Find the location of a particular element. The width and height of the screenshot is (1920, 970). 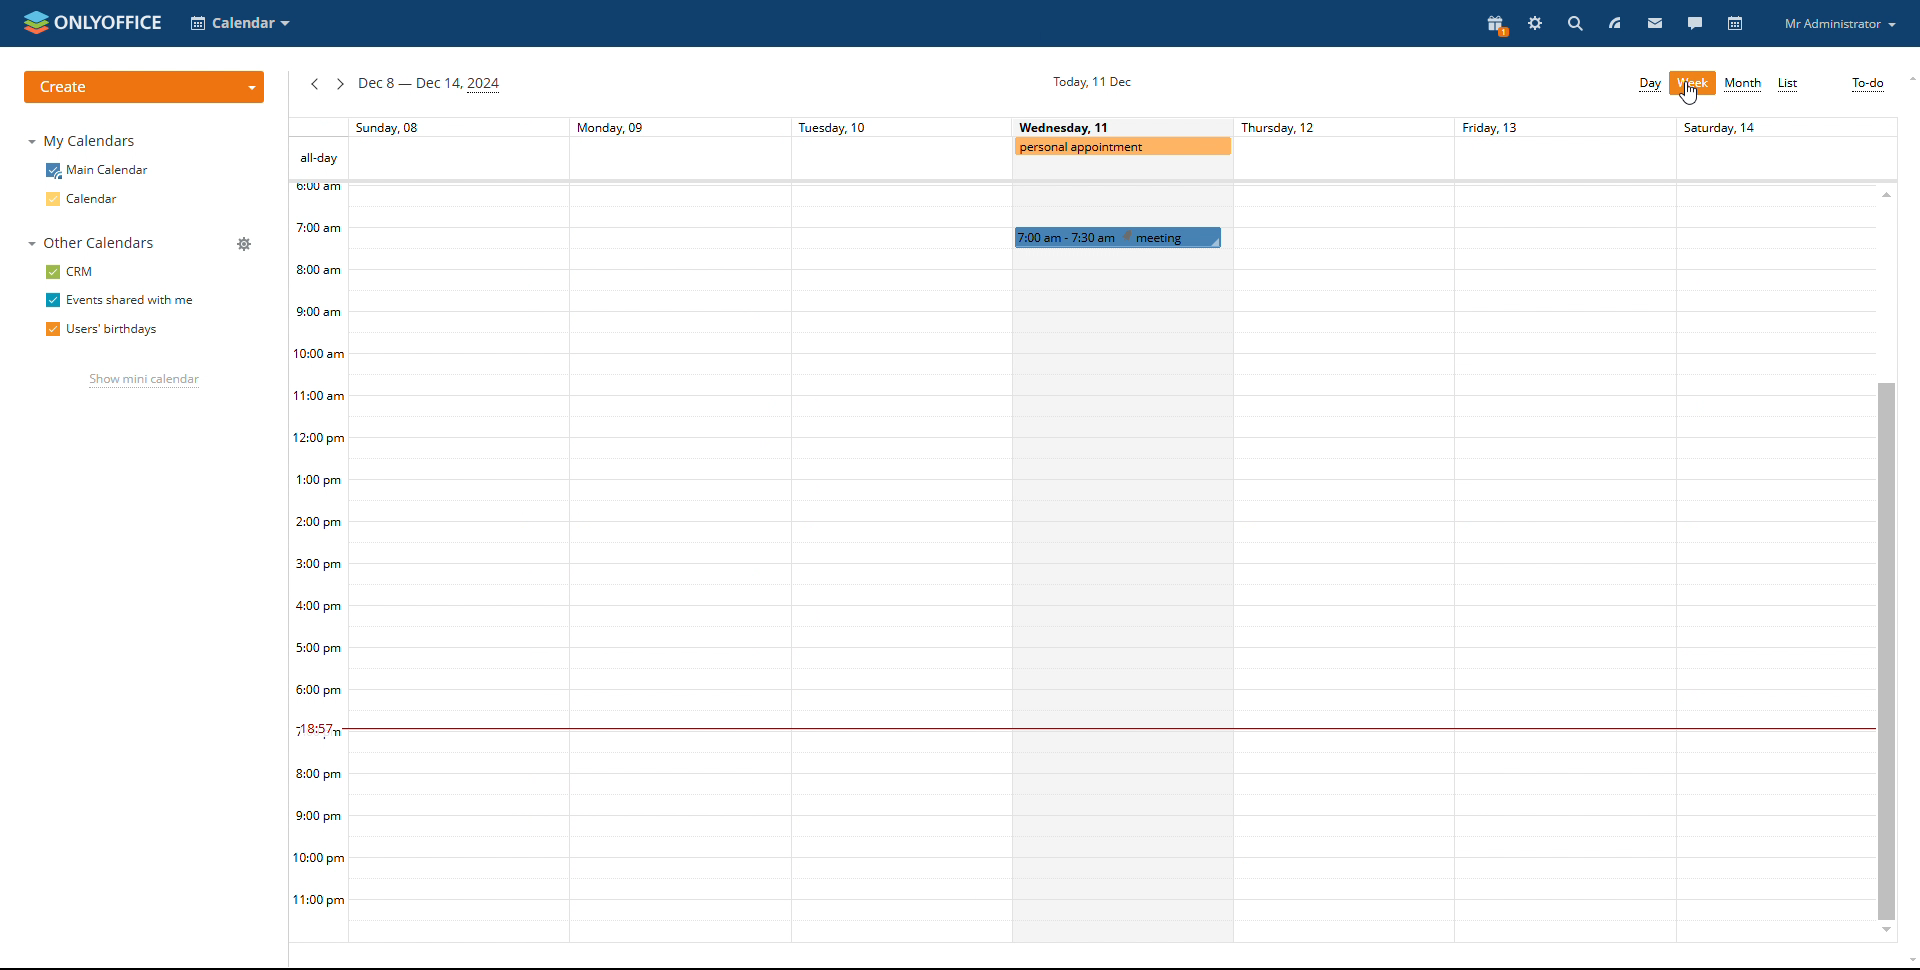

profile is located at coordinates (1840, 24).